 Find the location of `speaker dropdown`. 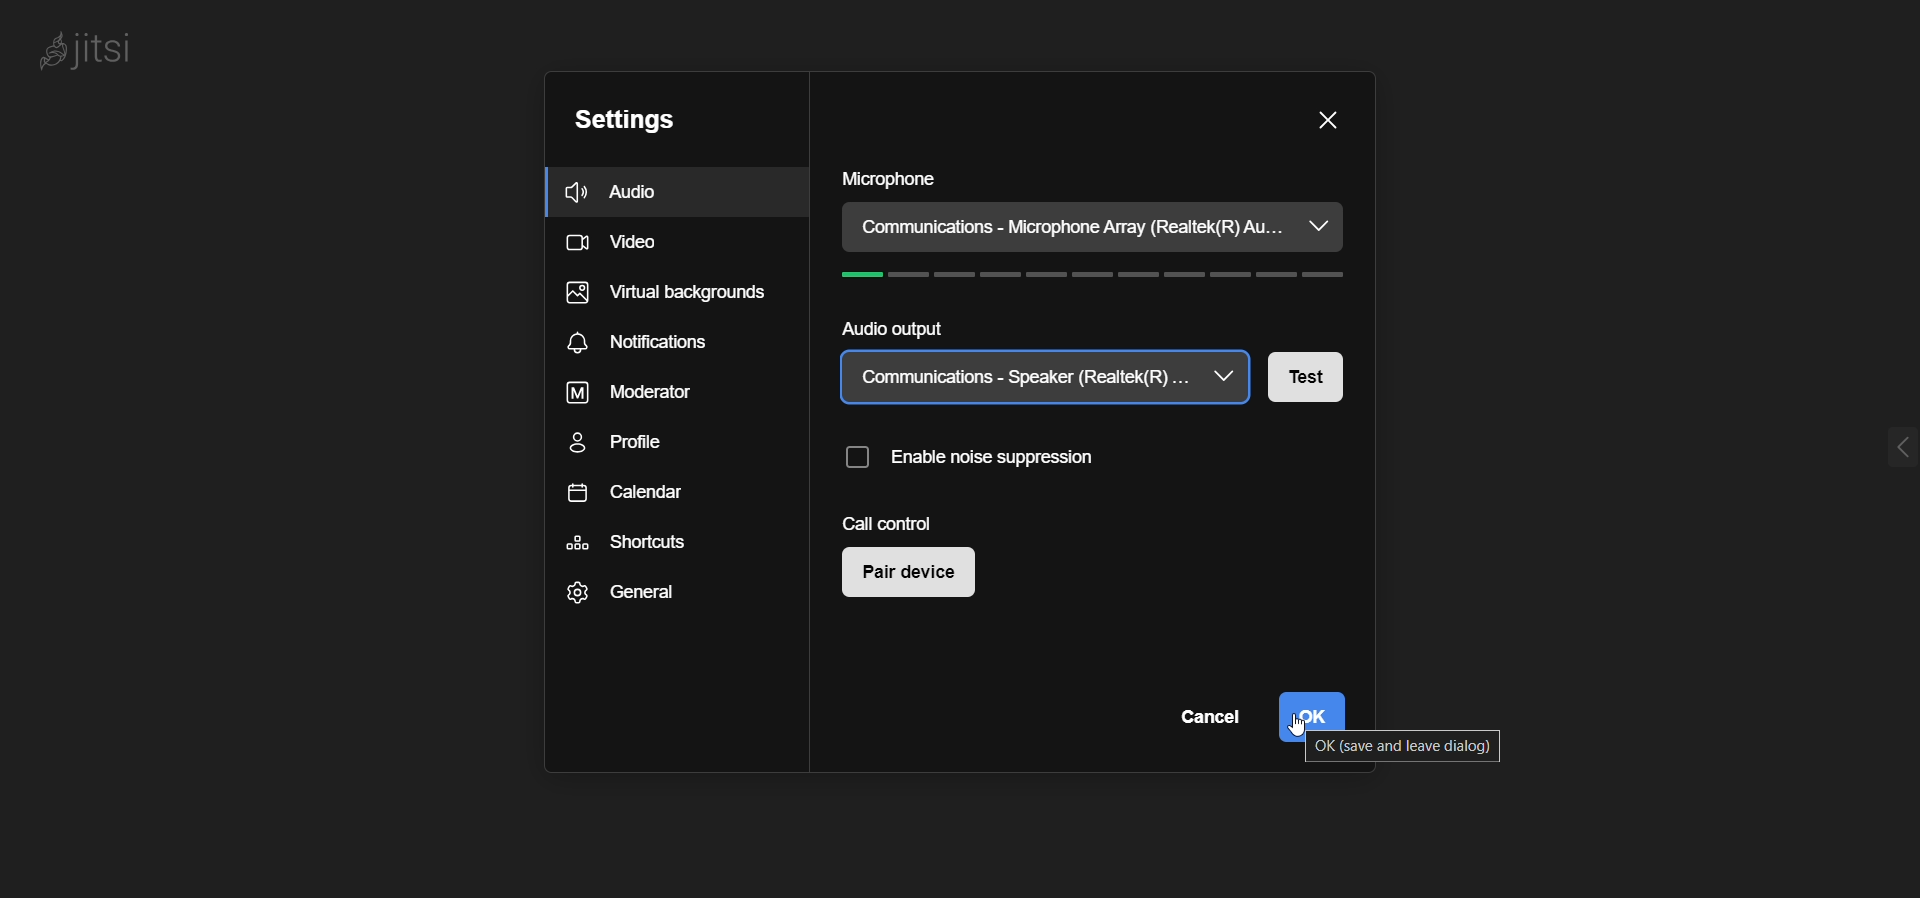

speaker dropdown is located at coordinates (1228, 378).